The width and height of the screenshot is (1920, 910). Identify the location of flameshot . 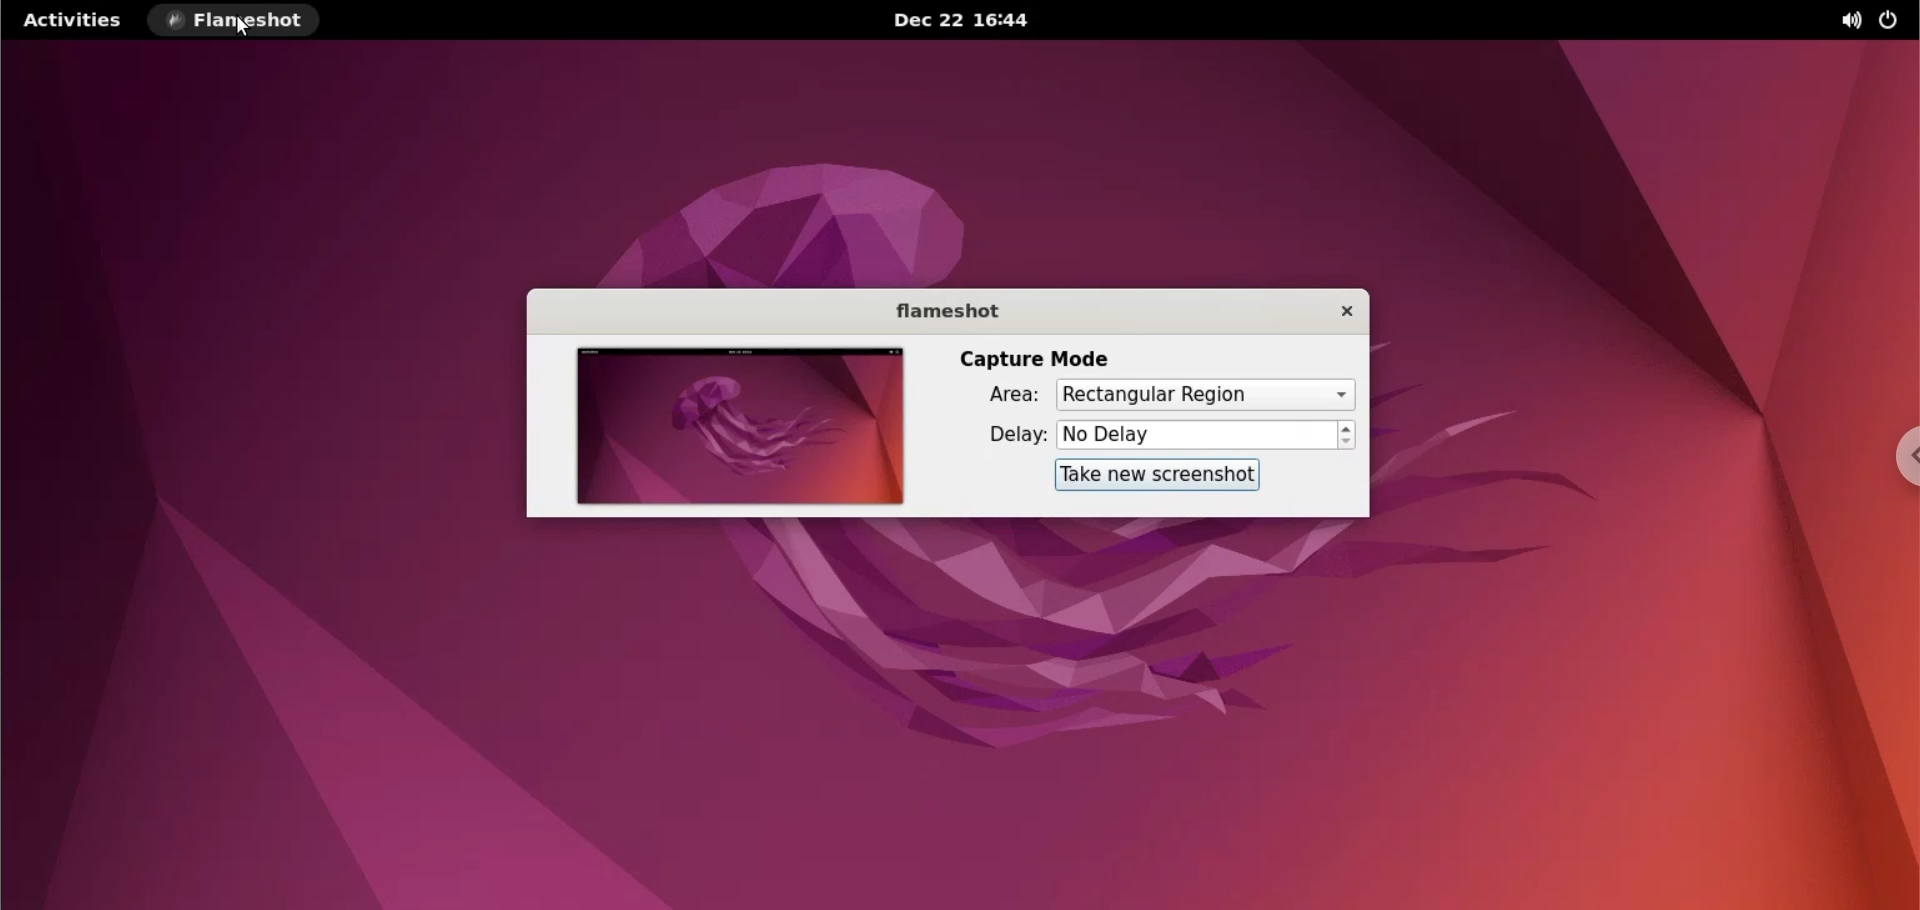
(944, 309).